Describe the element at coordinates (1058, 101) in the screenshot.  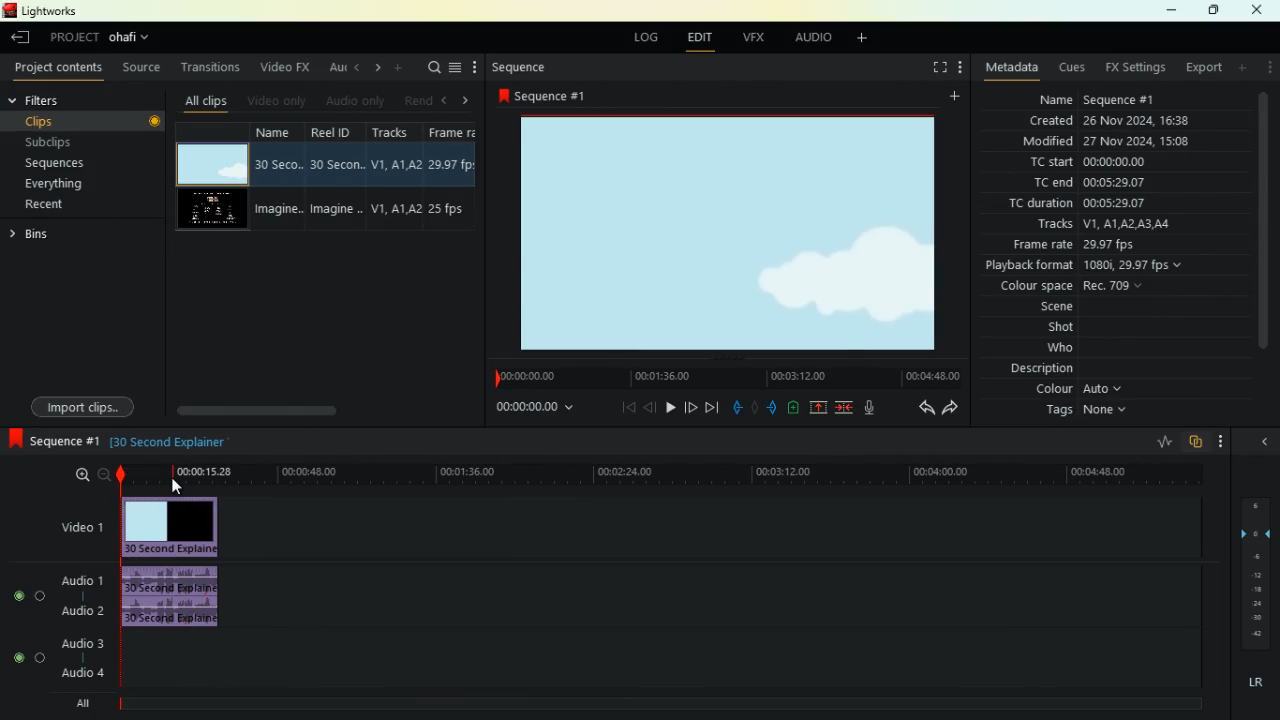
I see `name` at that location.